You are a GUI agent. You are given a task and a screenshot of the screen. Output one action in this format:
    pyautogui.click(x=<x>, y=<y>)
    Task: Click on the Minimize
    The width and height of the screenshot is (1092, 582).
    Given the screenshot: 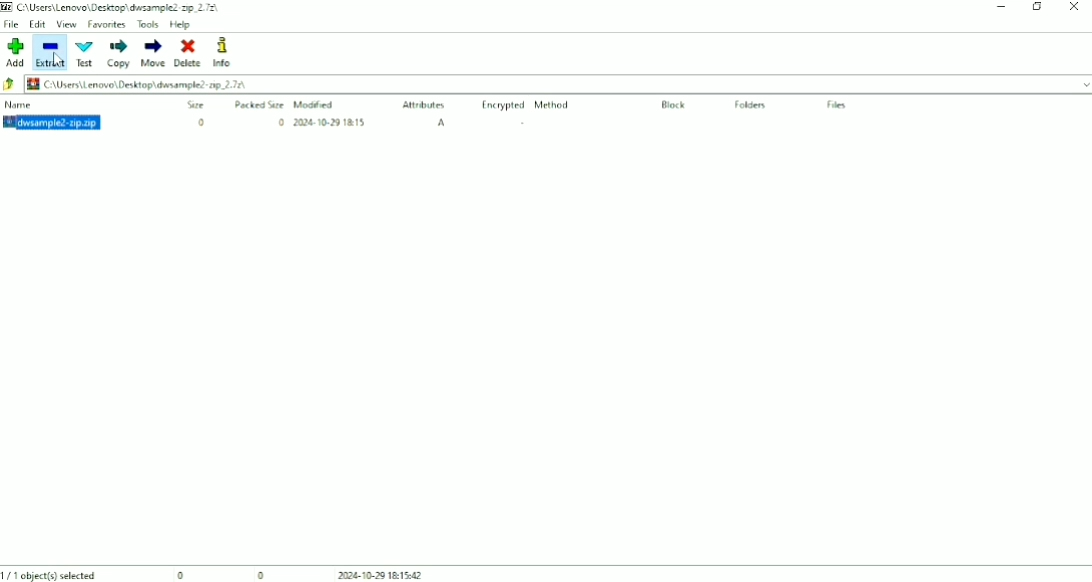 What is the action you would take?
    pyautogui.click(x=1003, y=6)
    